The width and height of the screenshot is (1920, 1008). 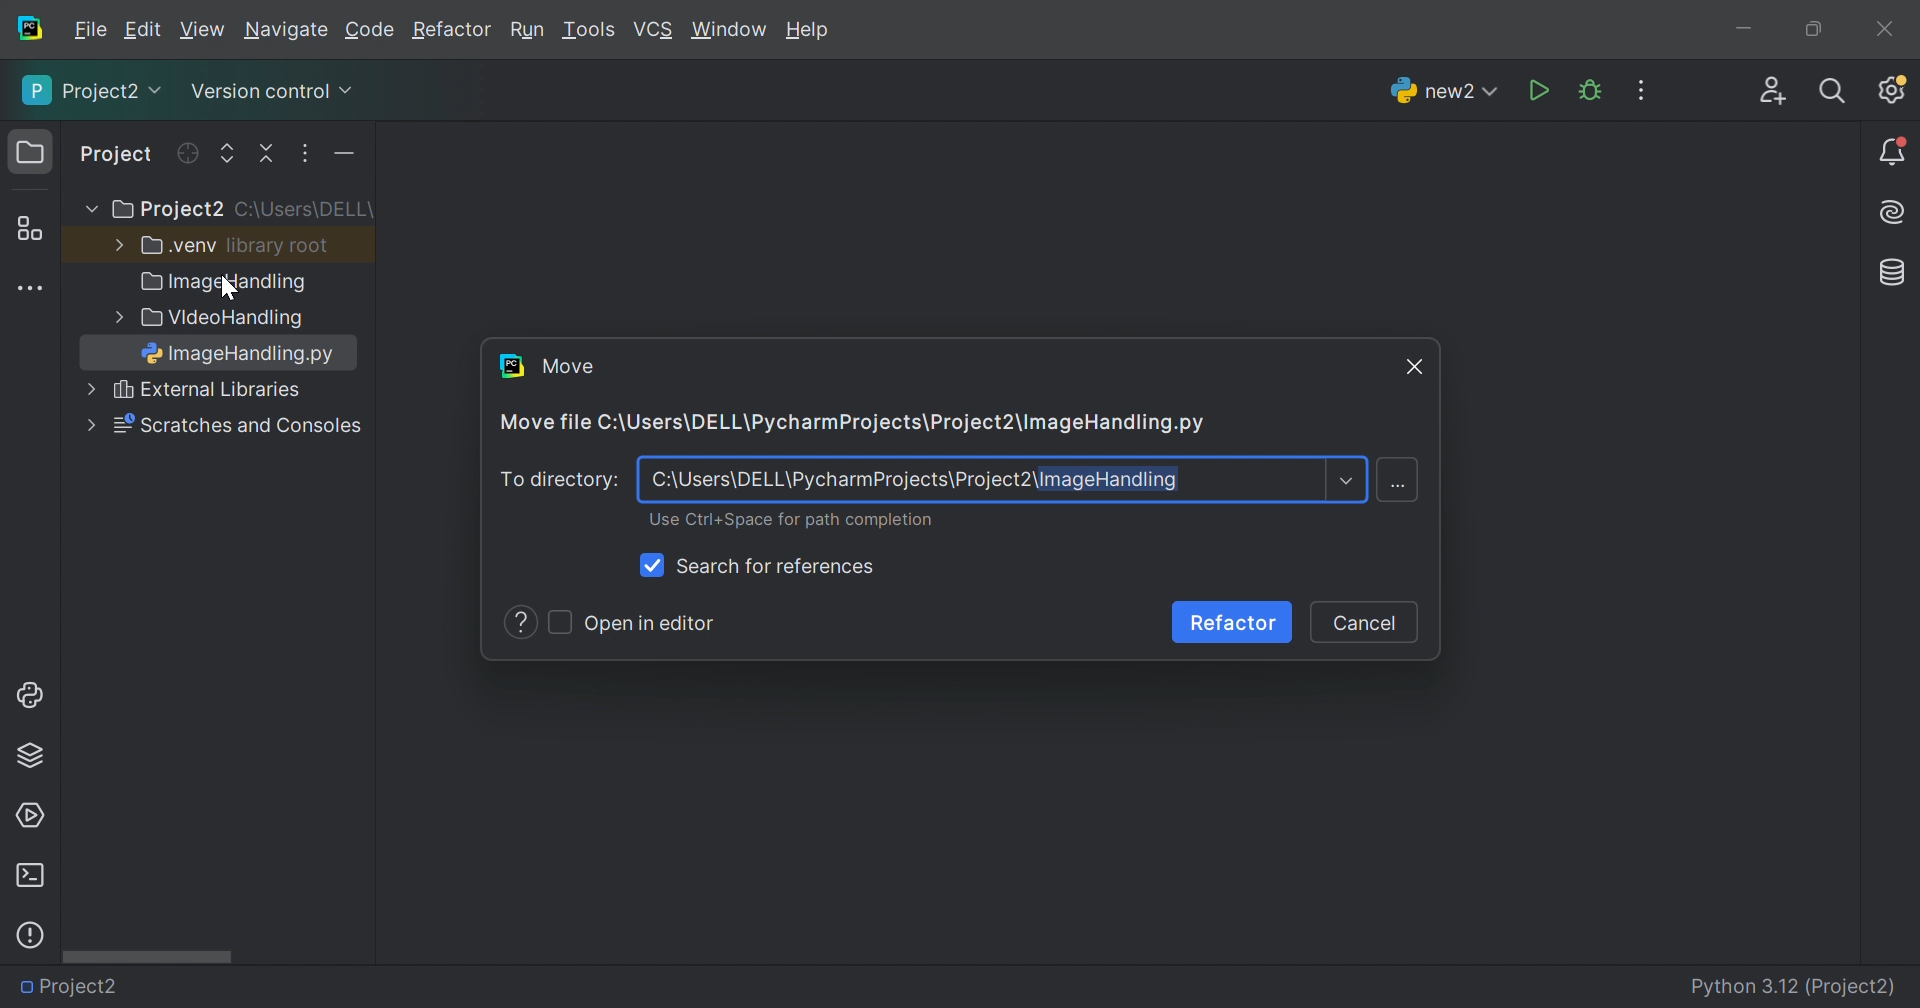 I want to click on Search for references, so click(x=780, y=564).